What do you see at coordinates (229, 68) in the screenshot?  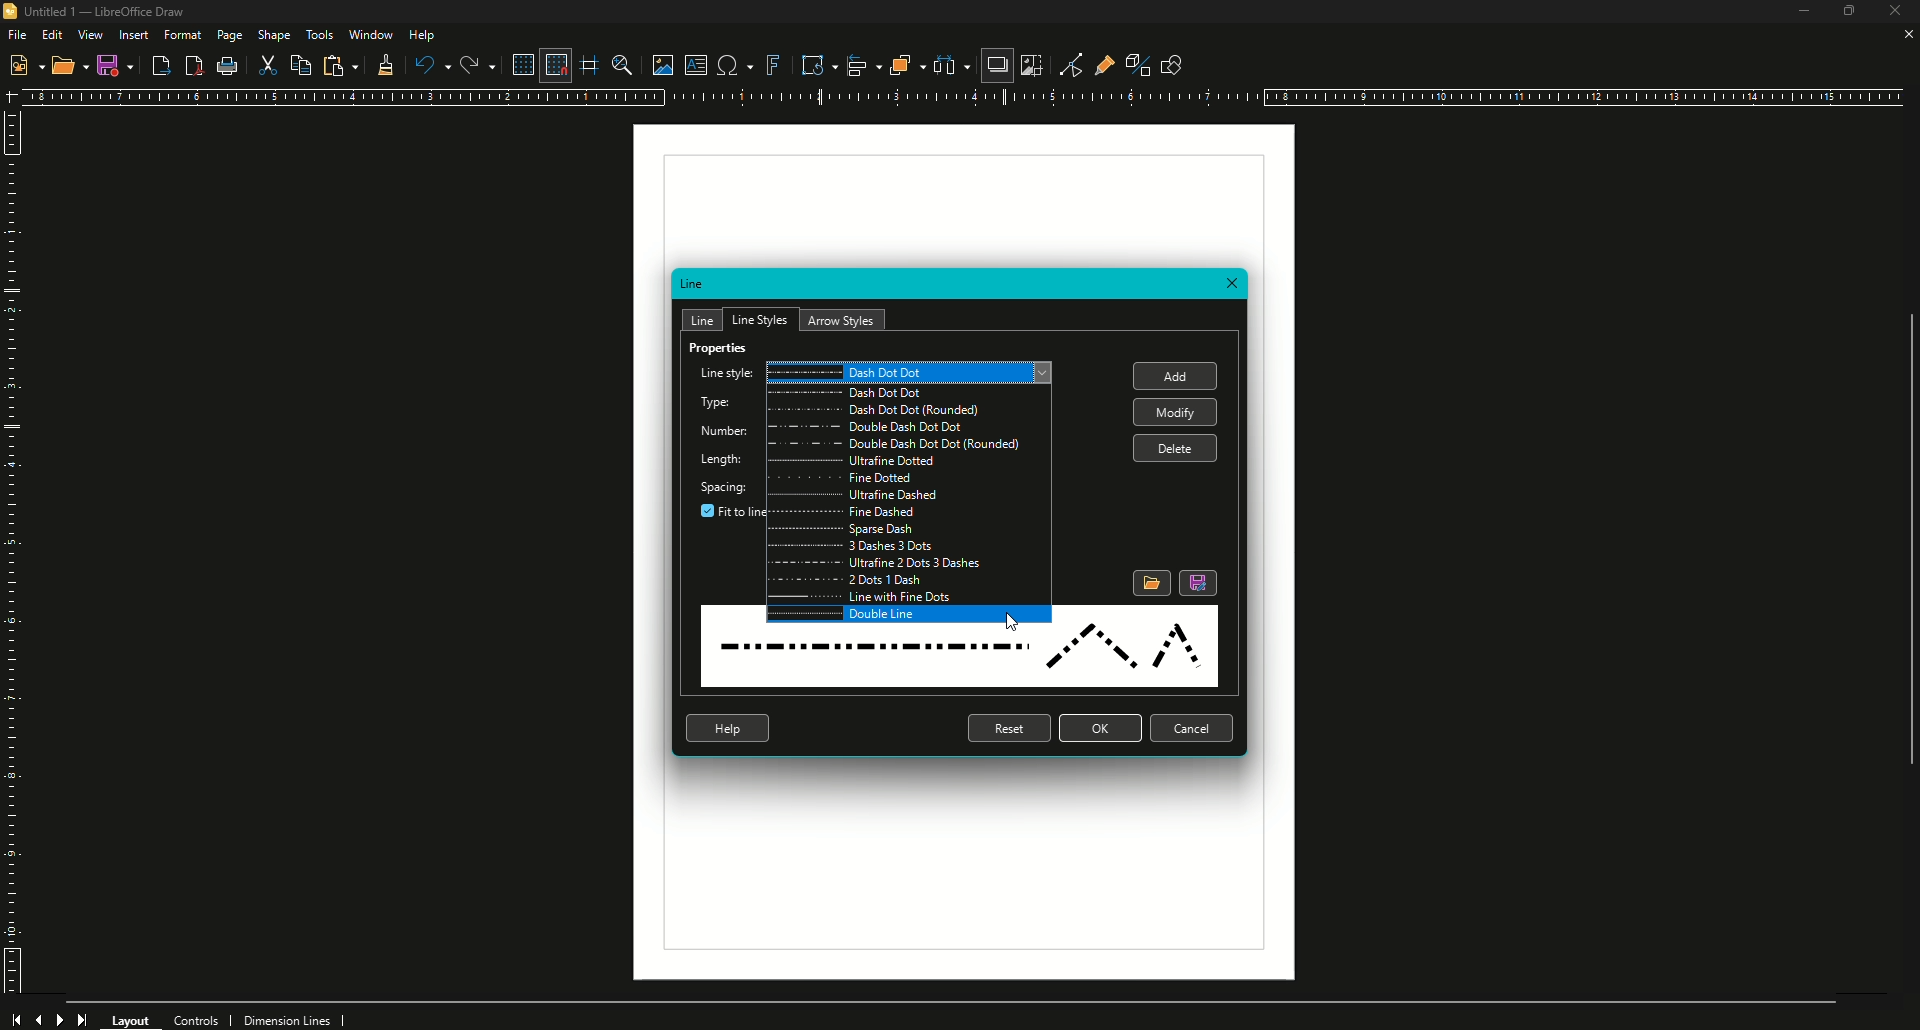 I see `Print` at bounding box center [229, 68].